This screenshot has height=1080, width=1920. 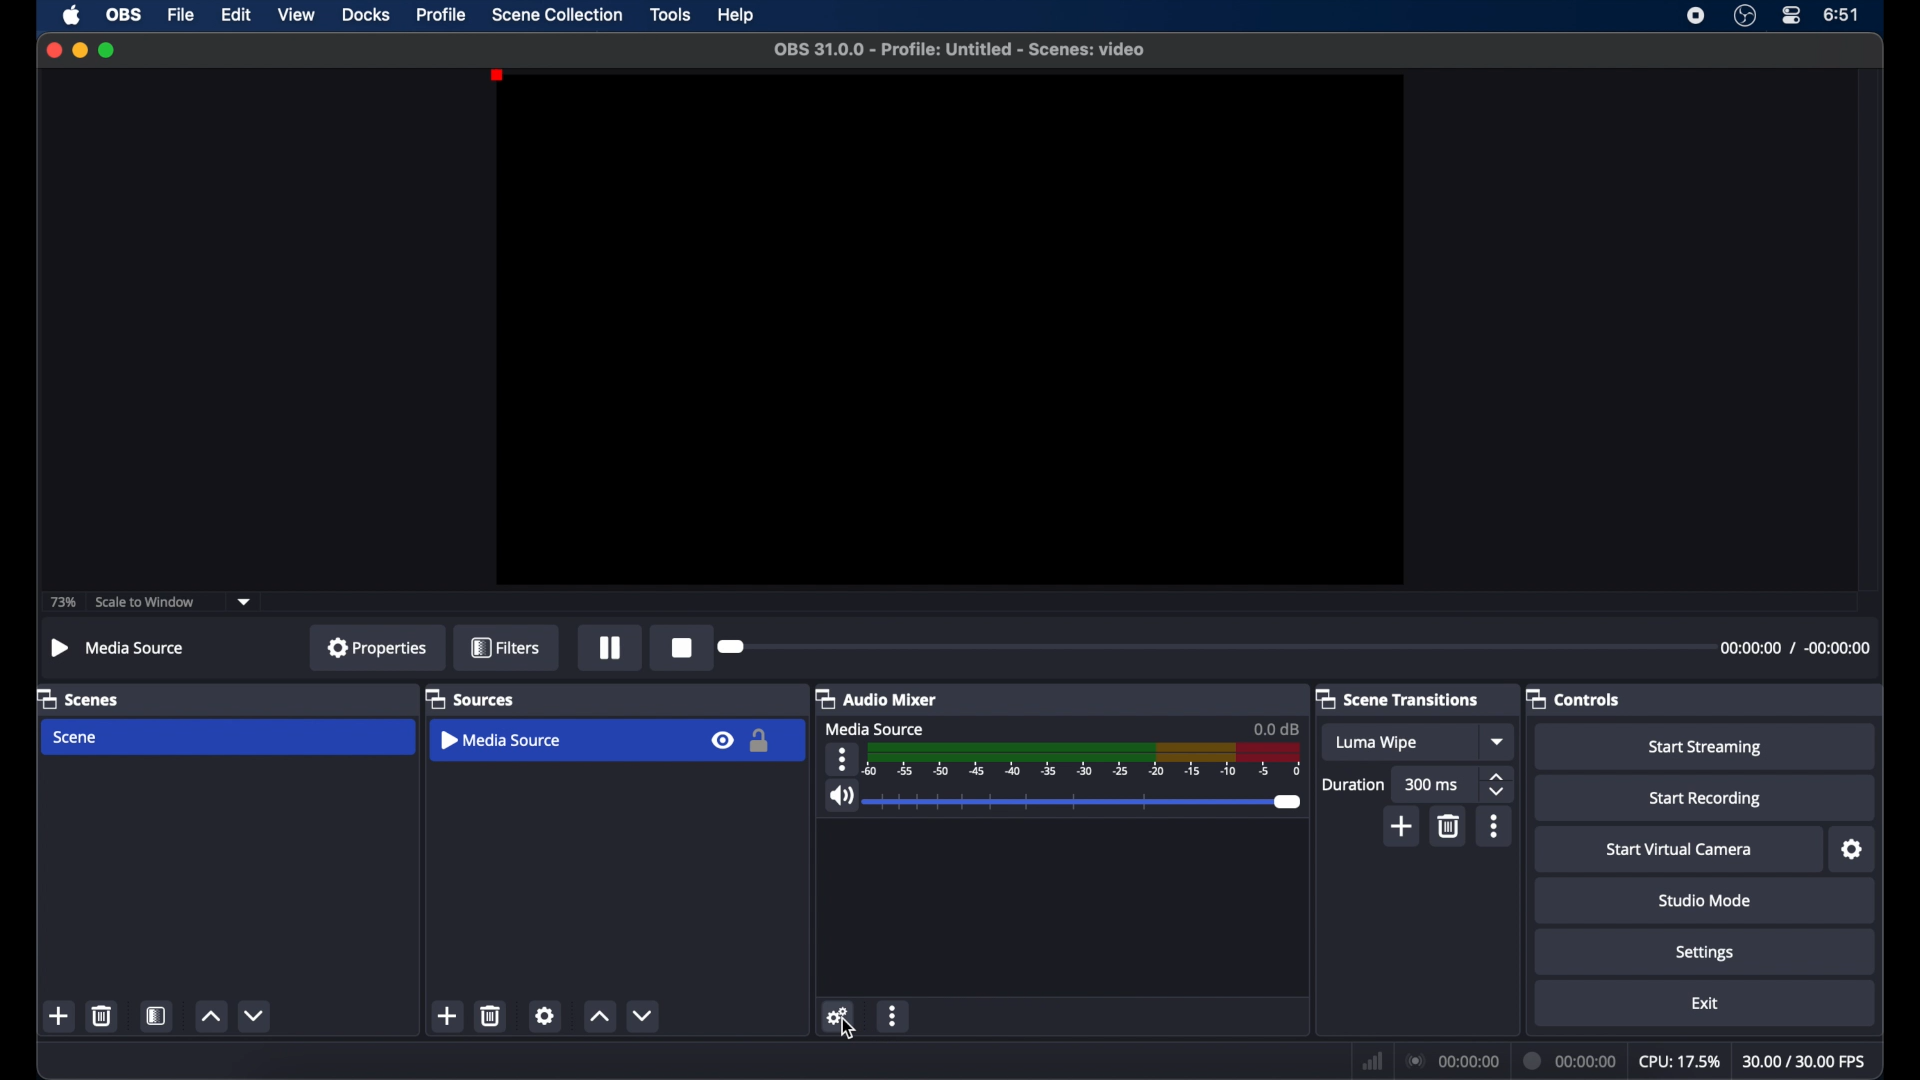 I want to click on properties, so click(x=378, y=647).